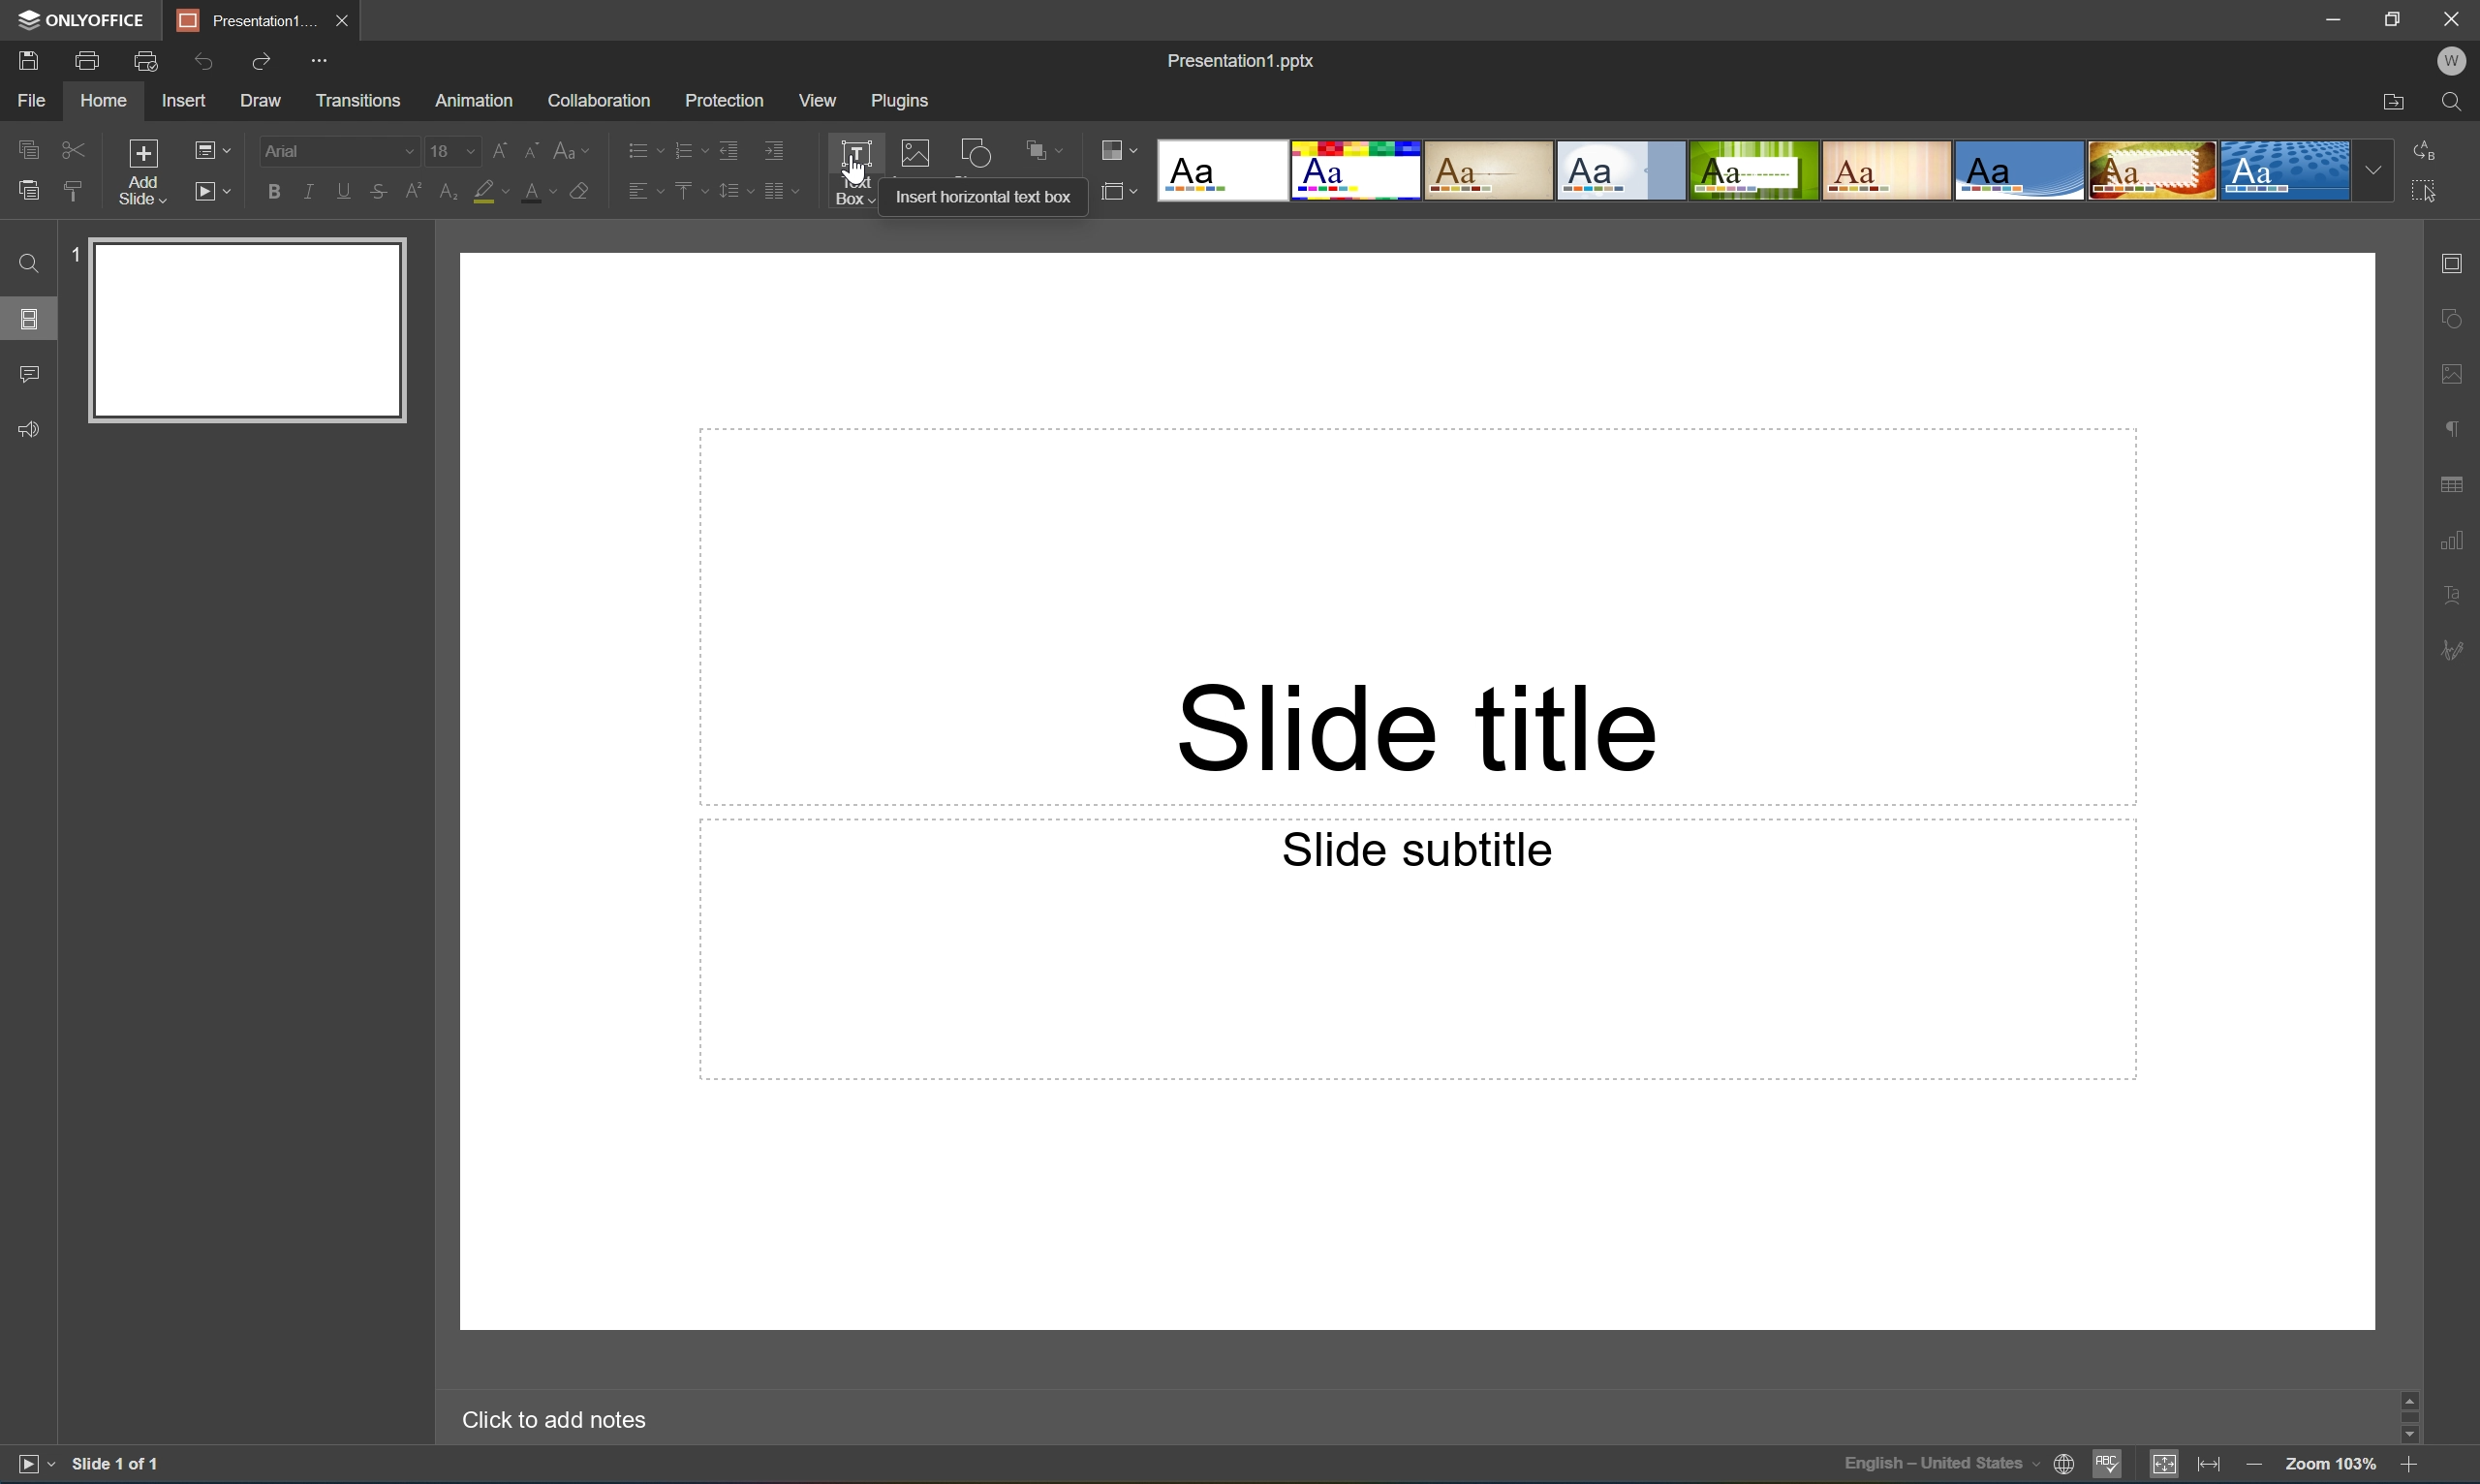  I want to click on Save, so click(25, 59).